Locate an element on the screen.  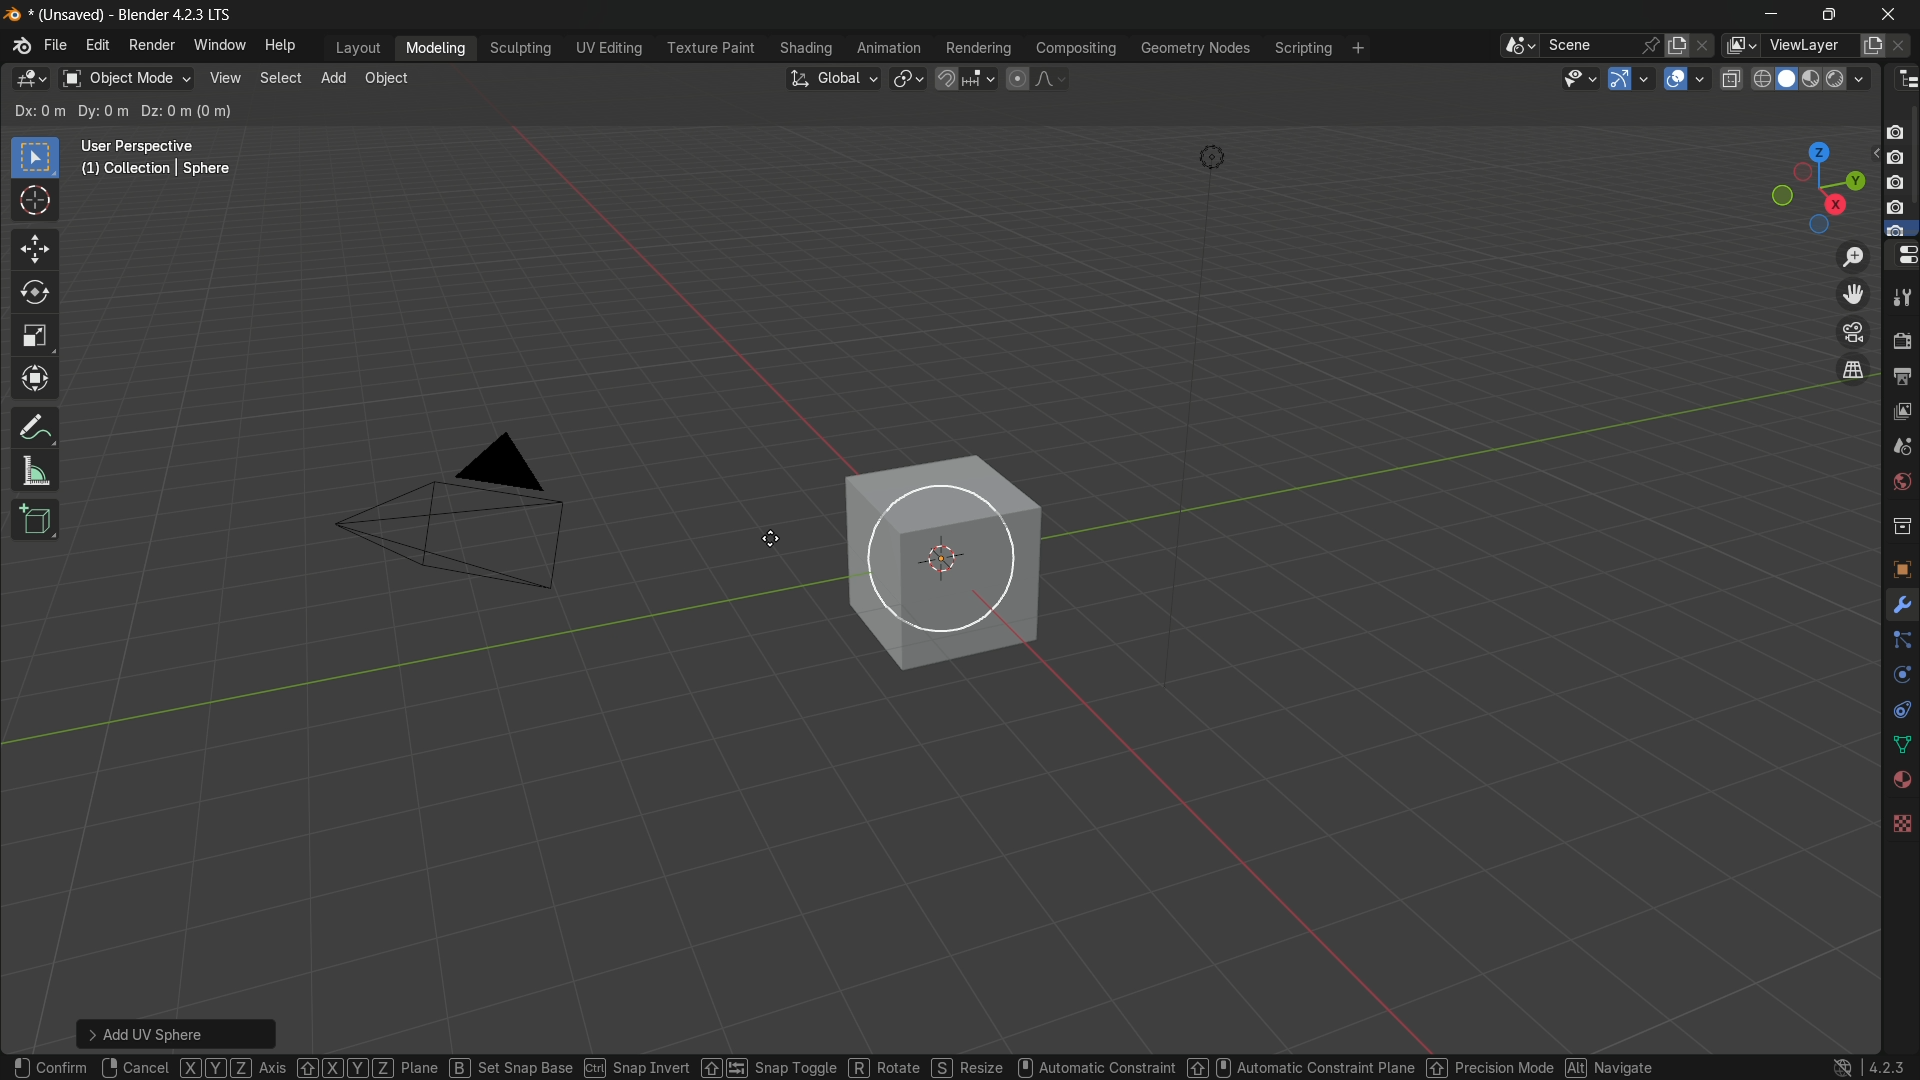
measure is located at coordinates (37, 473).